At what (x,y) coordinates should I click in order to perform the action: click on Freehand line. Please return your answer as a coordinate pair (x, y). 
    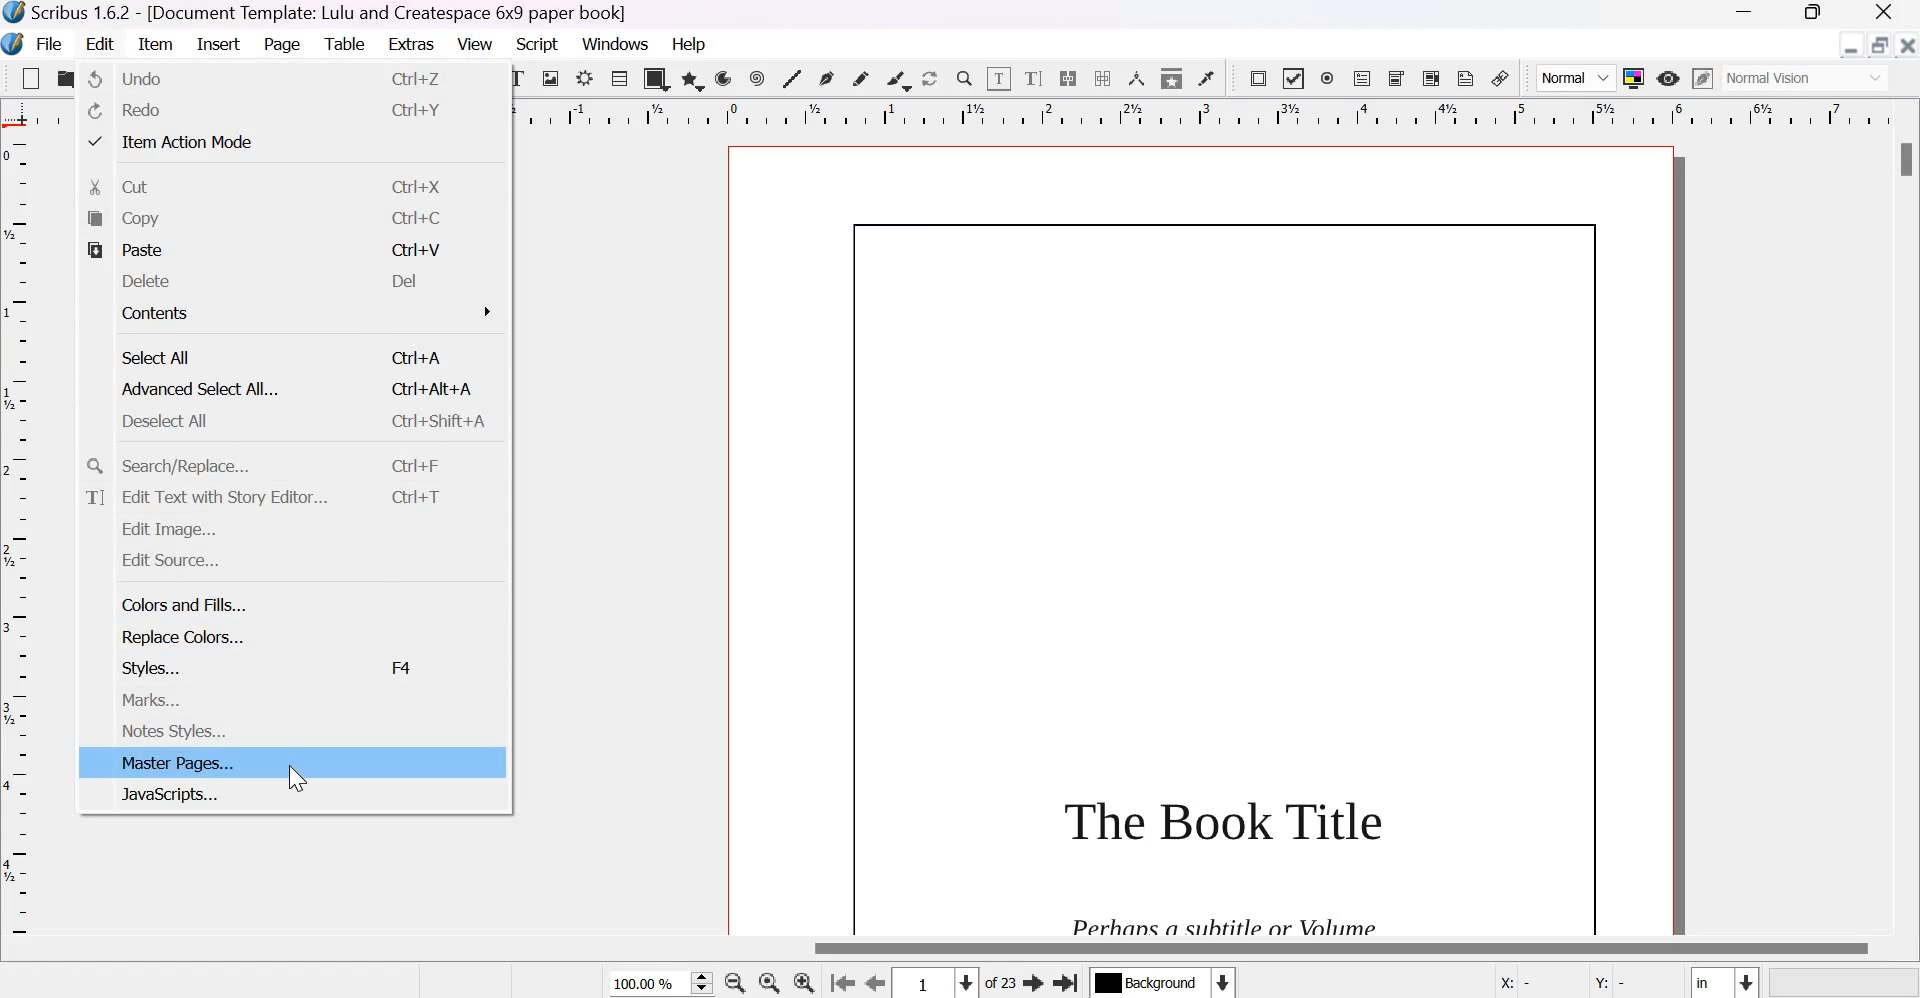
    Looking at the image, I should click on (862, 81).